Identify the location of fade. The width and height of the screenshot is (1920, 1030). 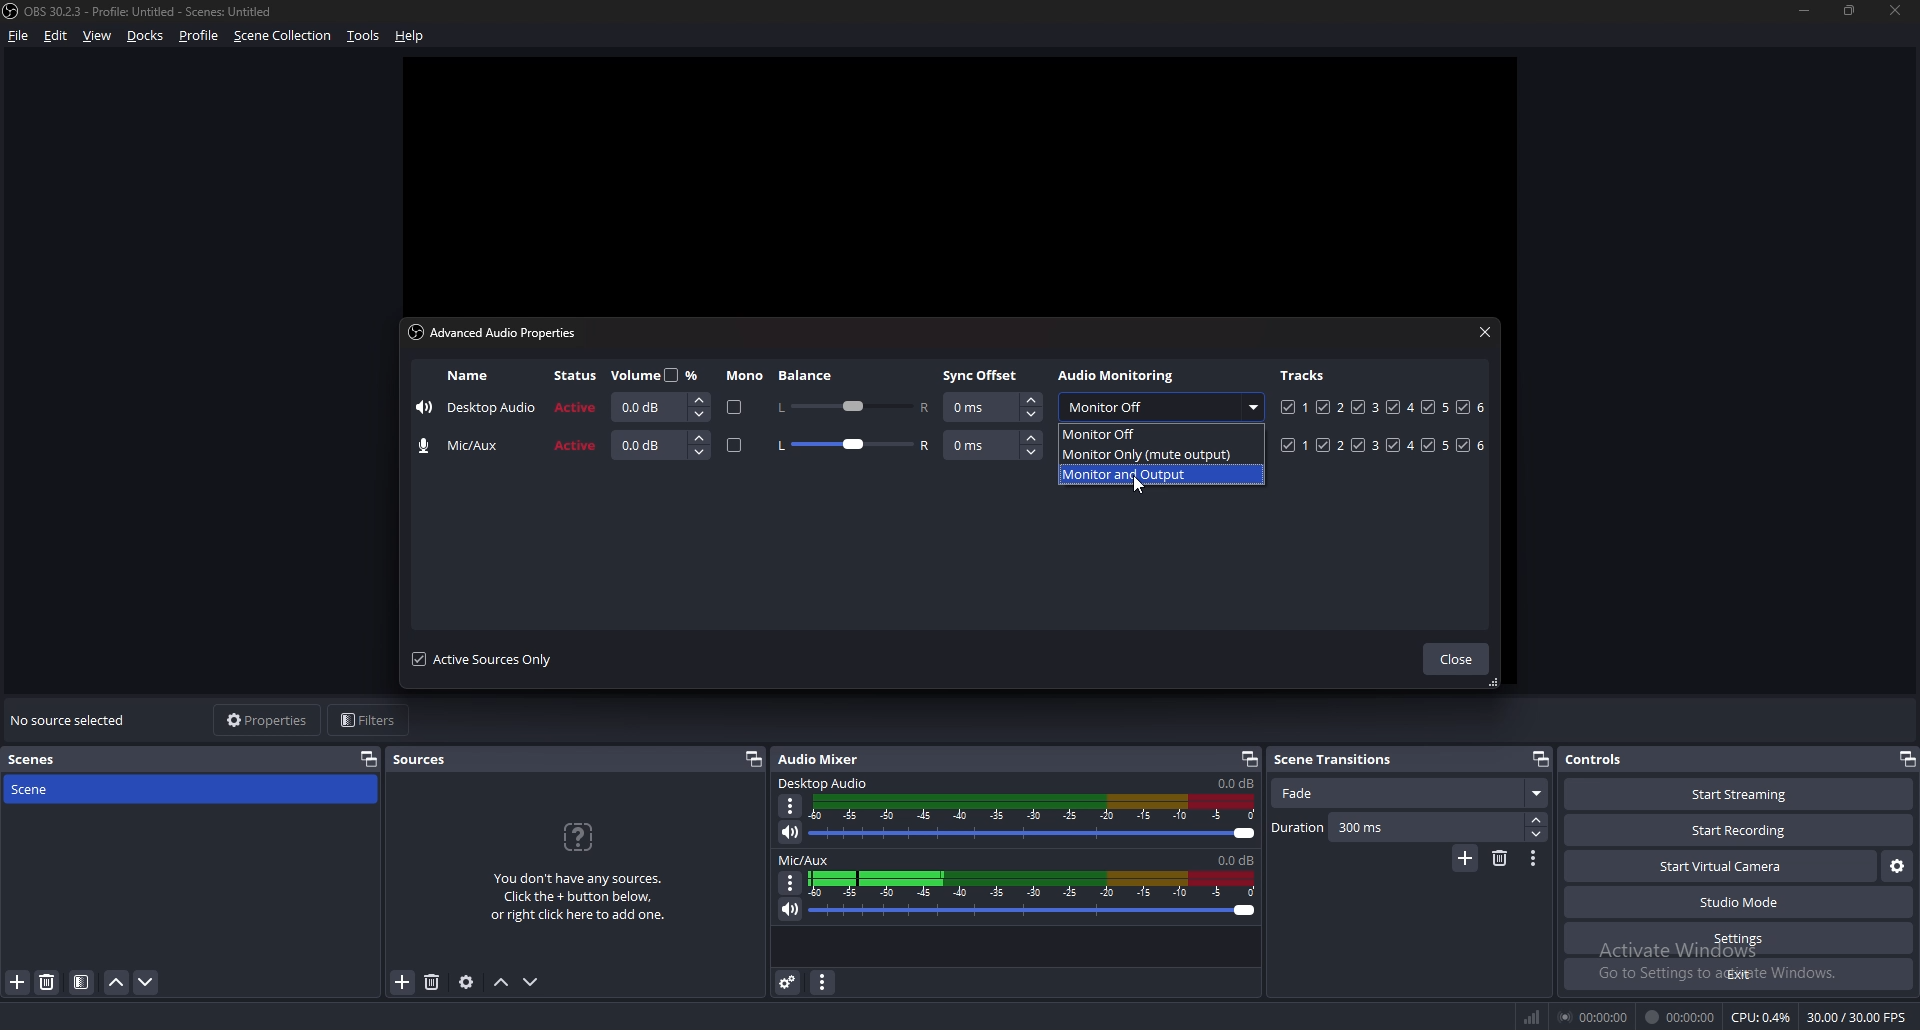
(1408, 794).